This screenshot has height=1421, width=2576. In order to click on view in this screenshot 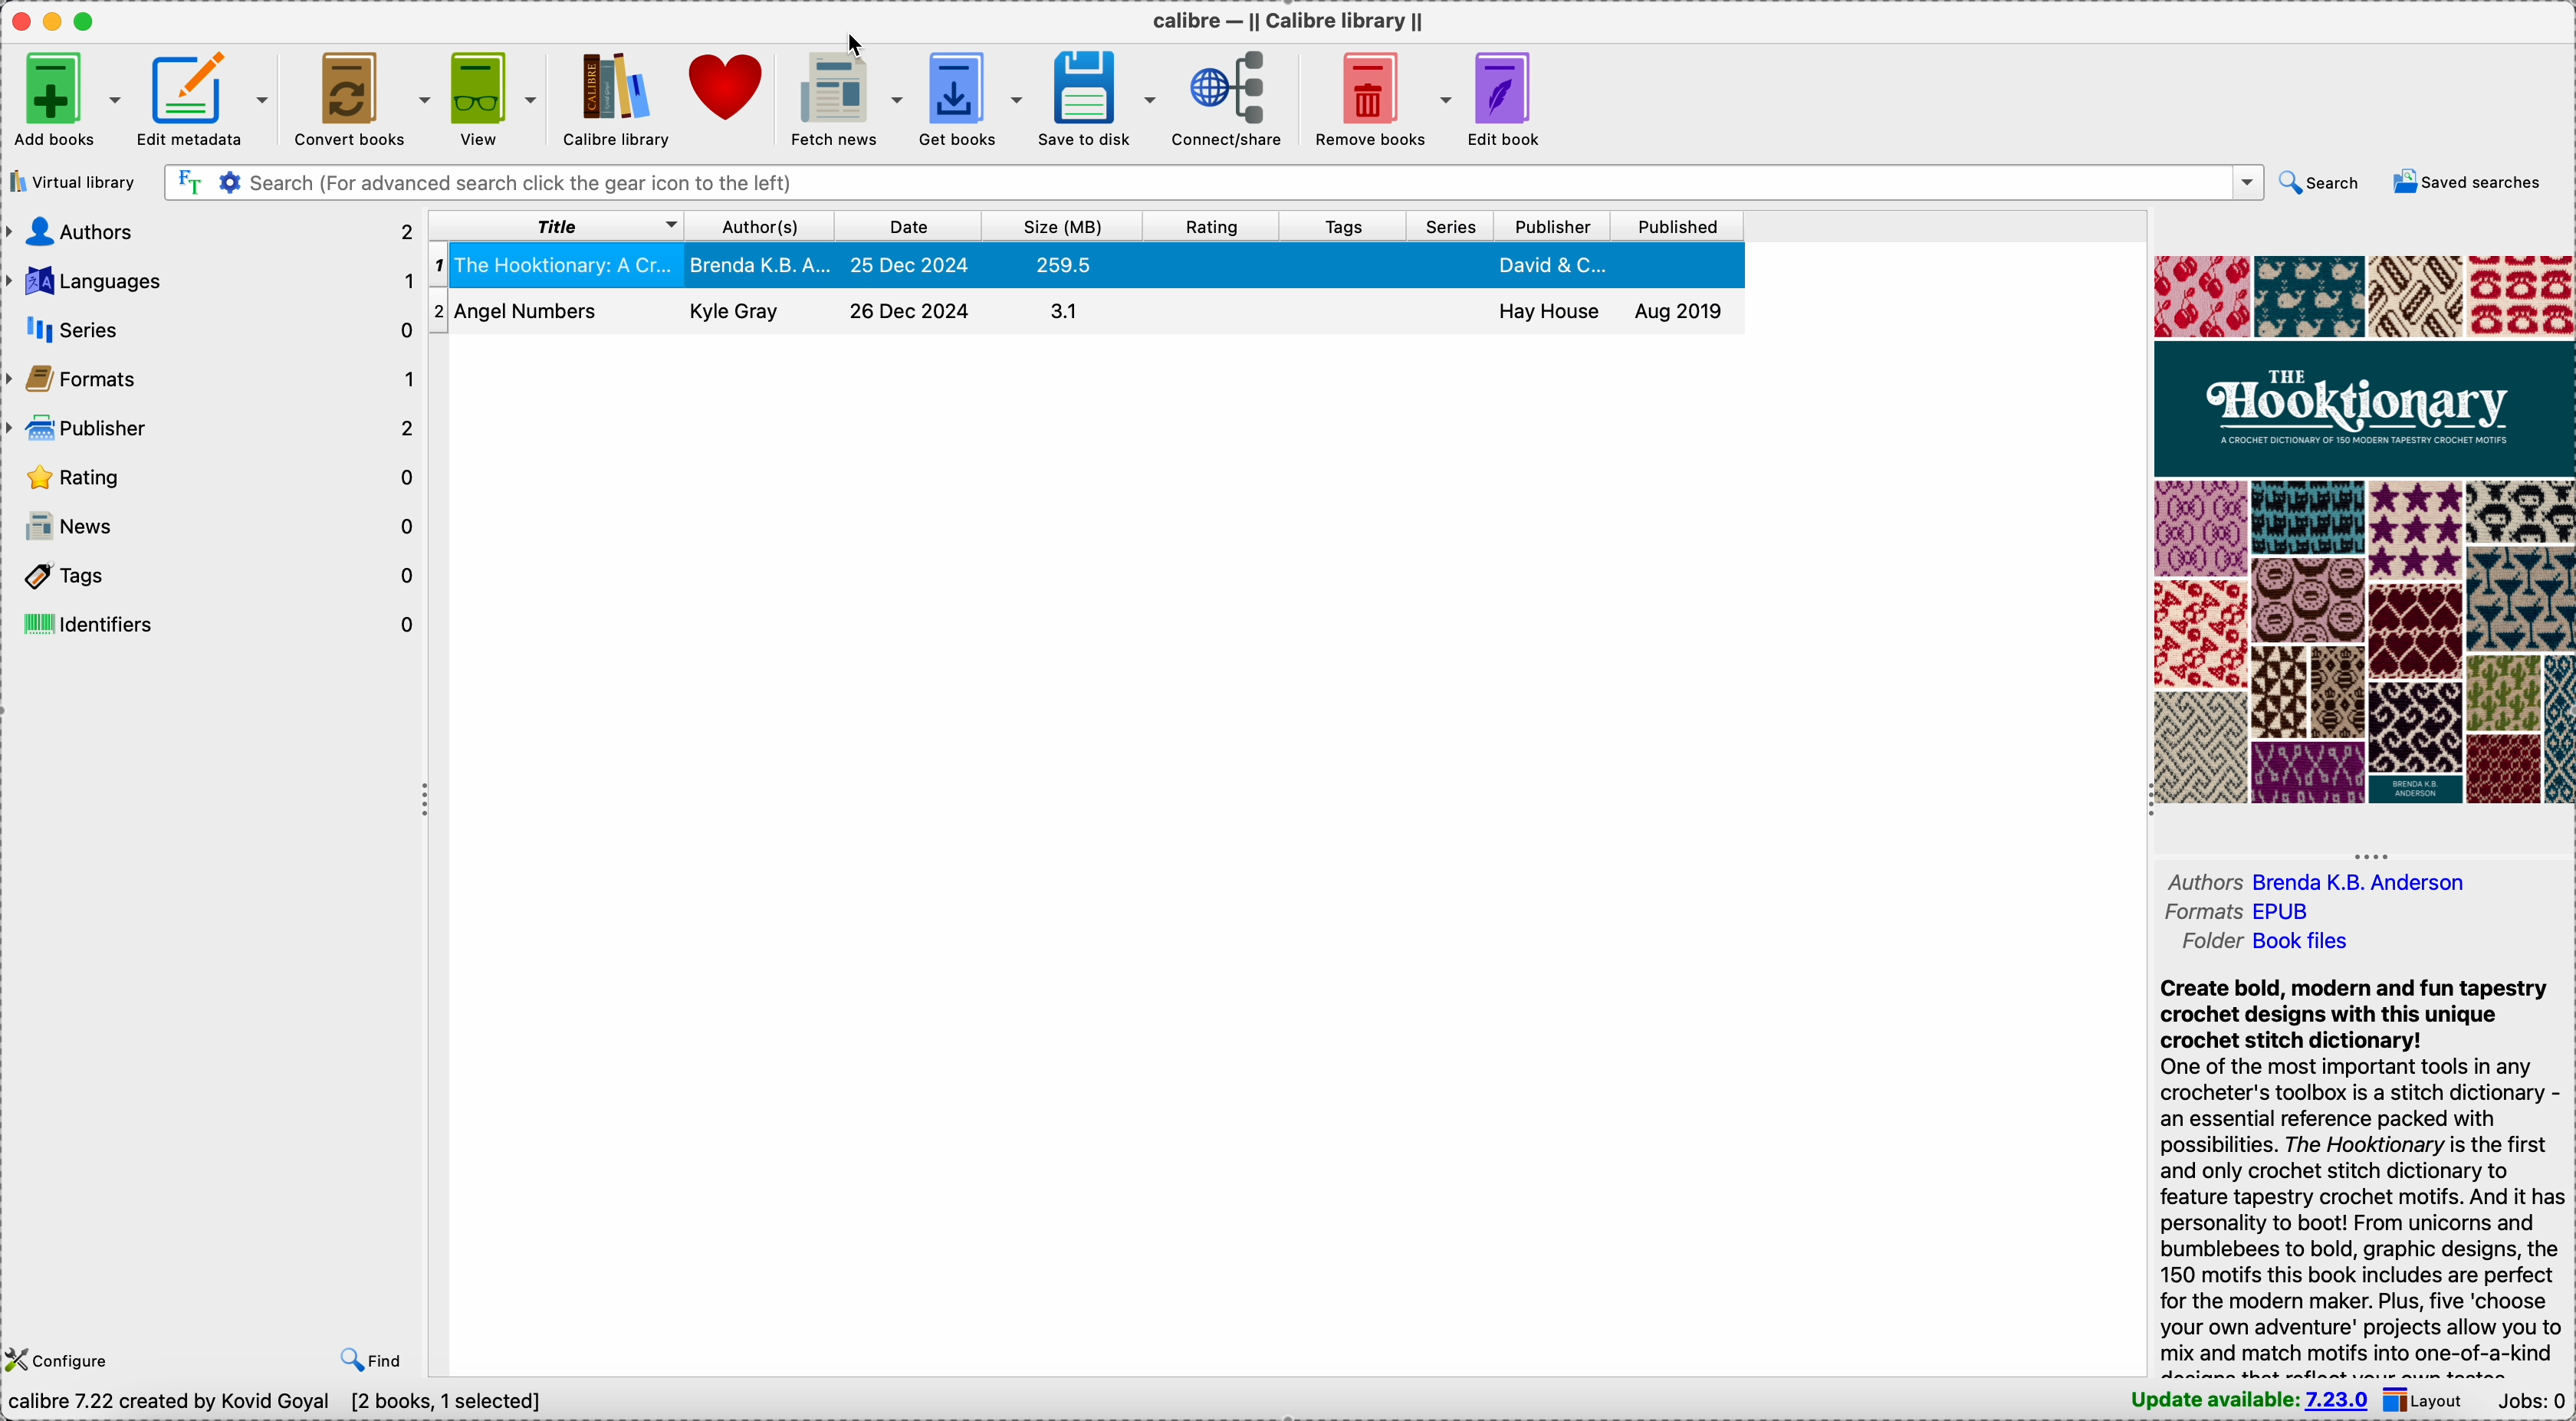, I will do `click(496, 96)`.